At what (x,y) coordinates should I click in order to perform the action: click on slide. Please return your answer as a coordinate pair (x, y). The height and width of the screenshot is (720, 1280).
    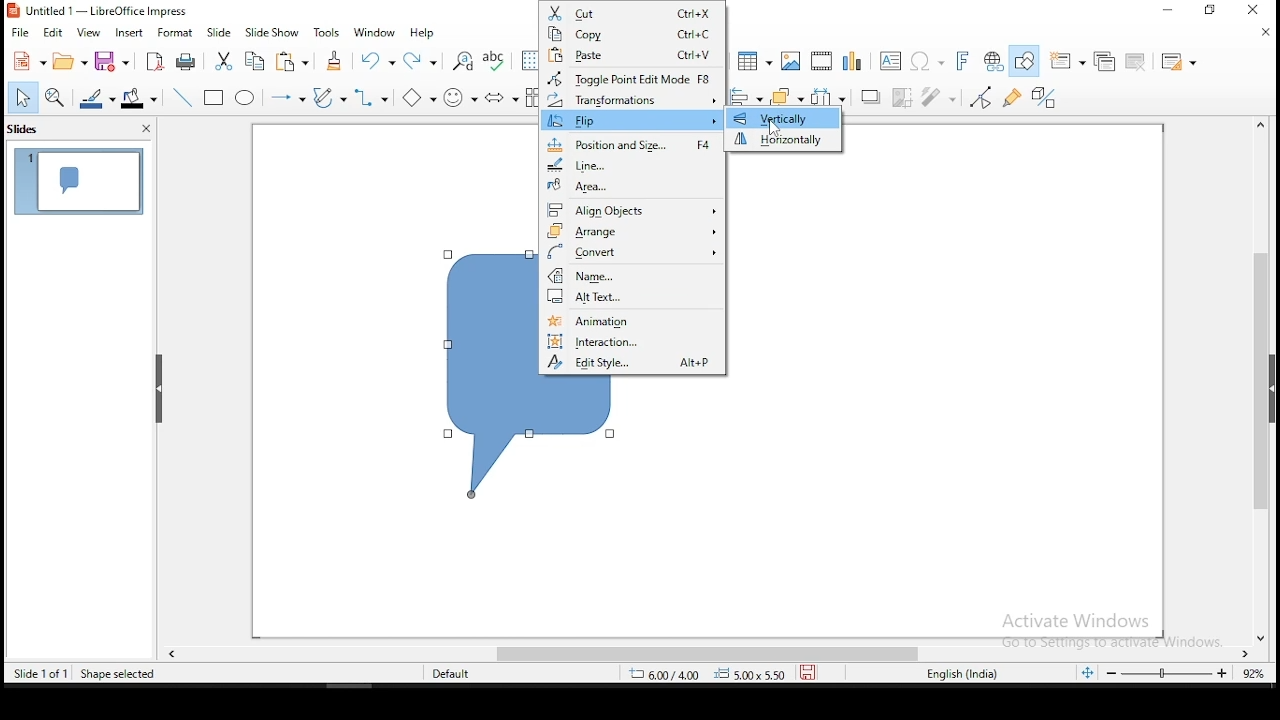
    Looking at the image, I should click on (220, 32).